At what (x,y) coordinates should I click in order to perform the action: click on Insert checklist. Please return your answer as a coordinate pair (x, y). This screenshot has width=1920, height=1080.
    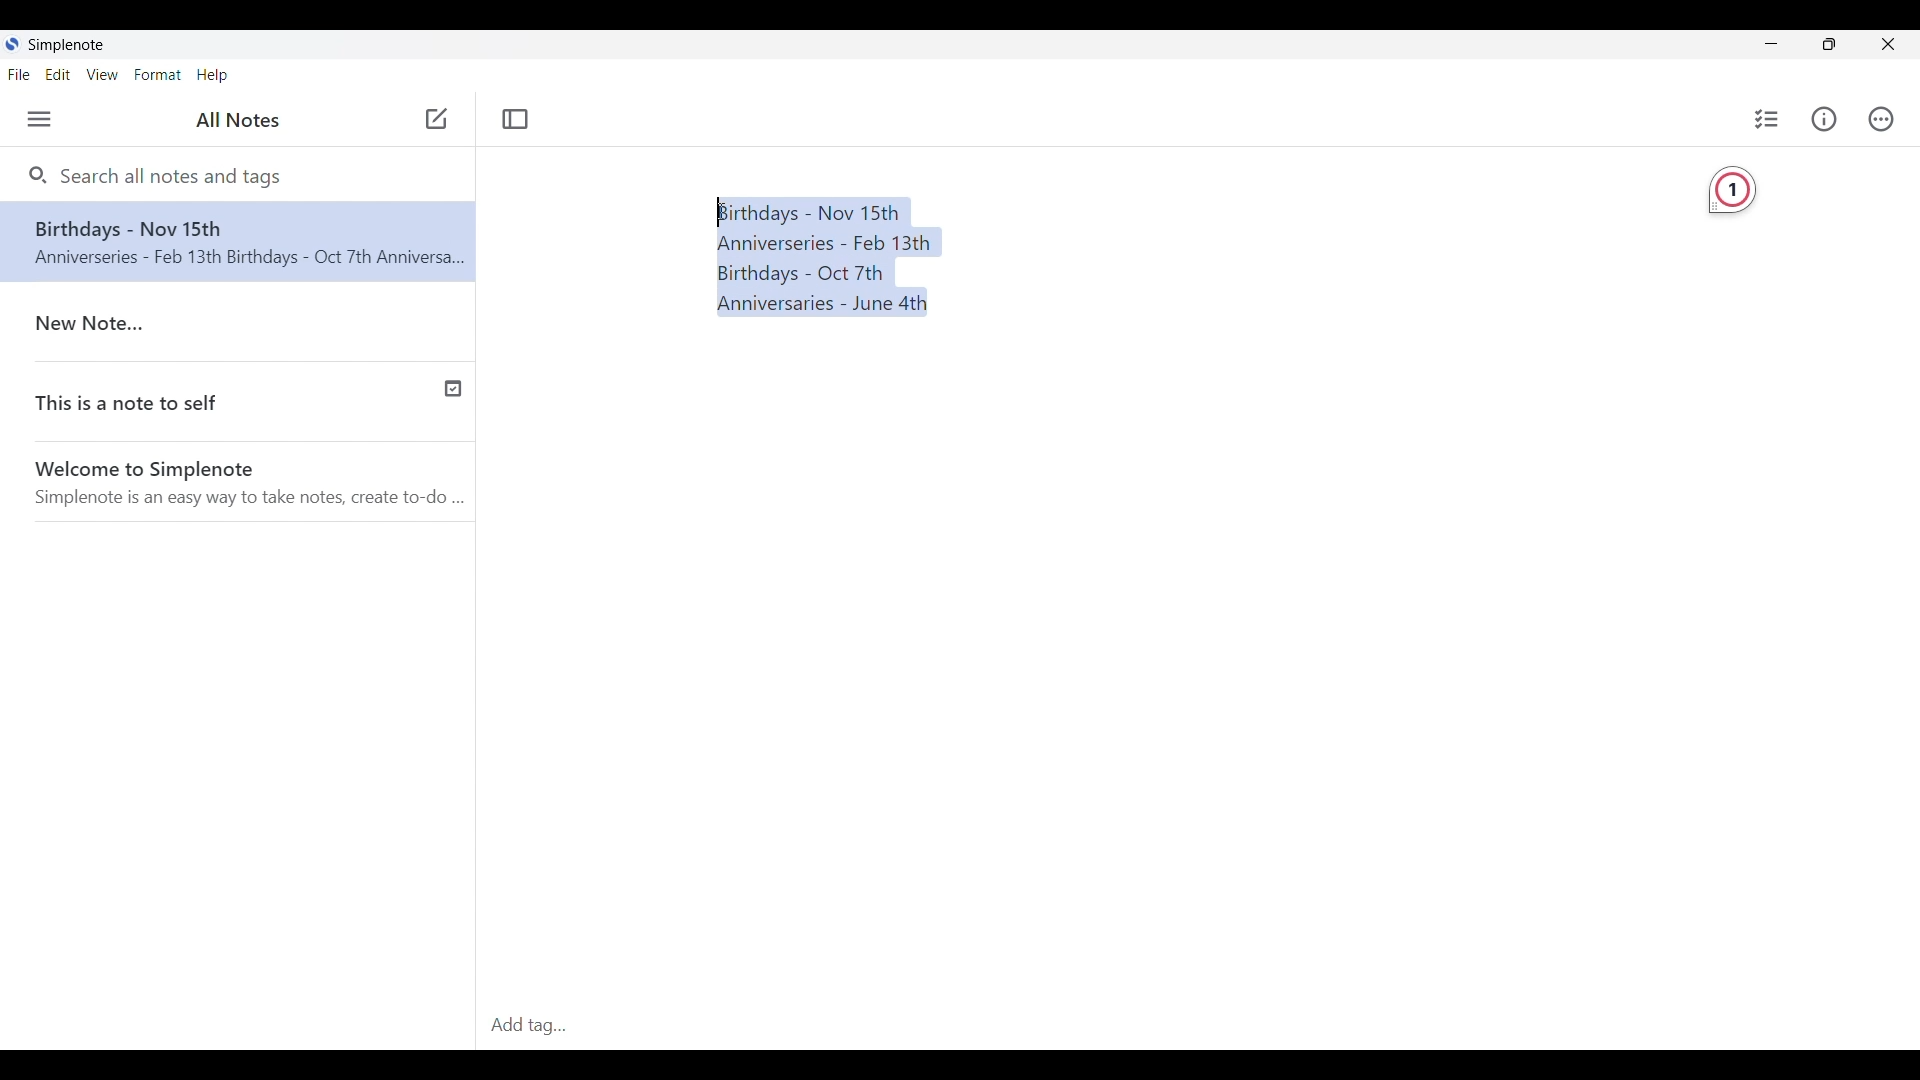
    Looking at the image, I should click on (1768, 119).